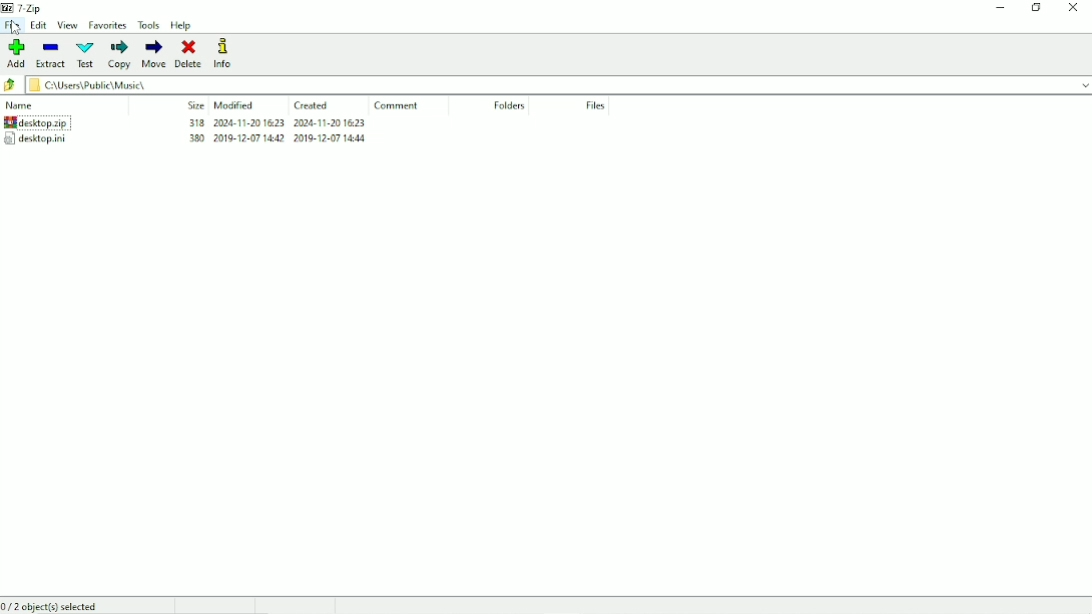 This screenshot has width=1092, height=614. What do you see at coordinates (40, 26) in the screenshot?
I see `Edit` at bounding box center [40, 26].